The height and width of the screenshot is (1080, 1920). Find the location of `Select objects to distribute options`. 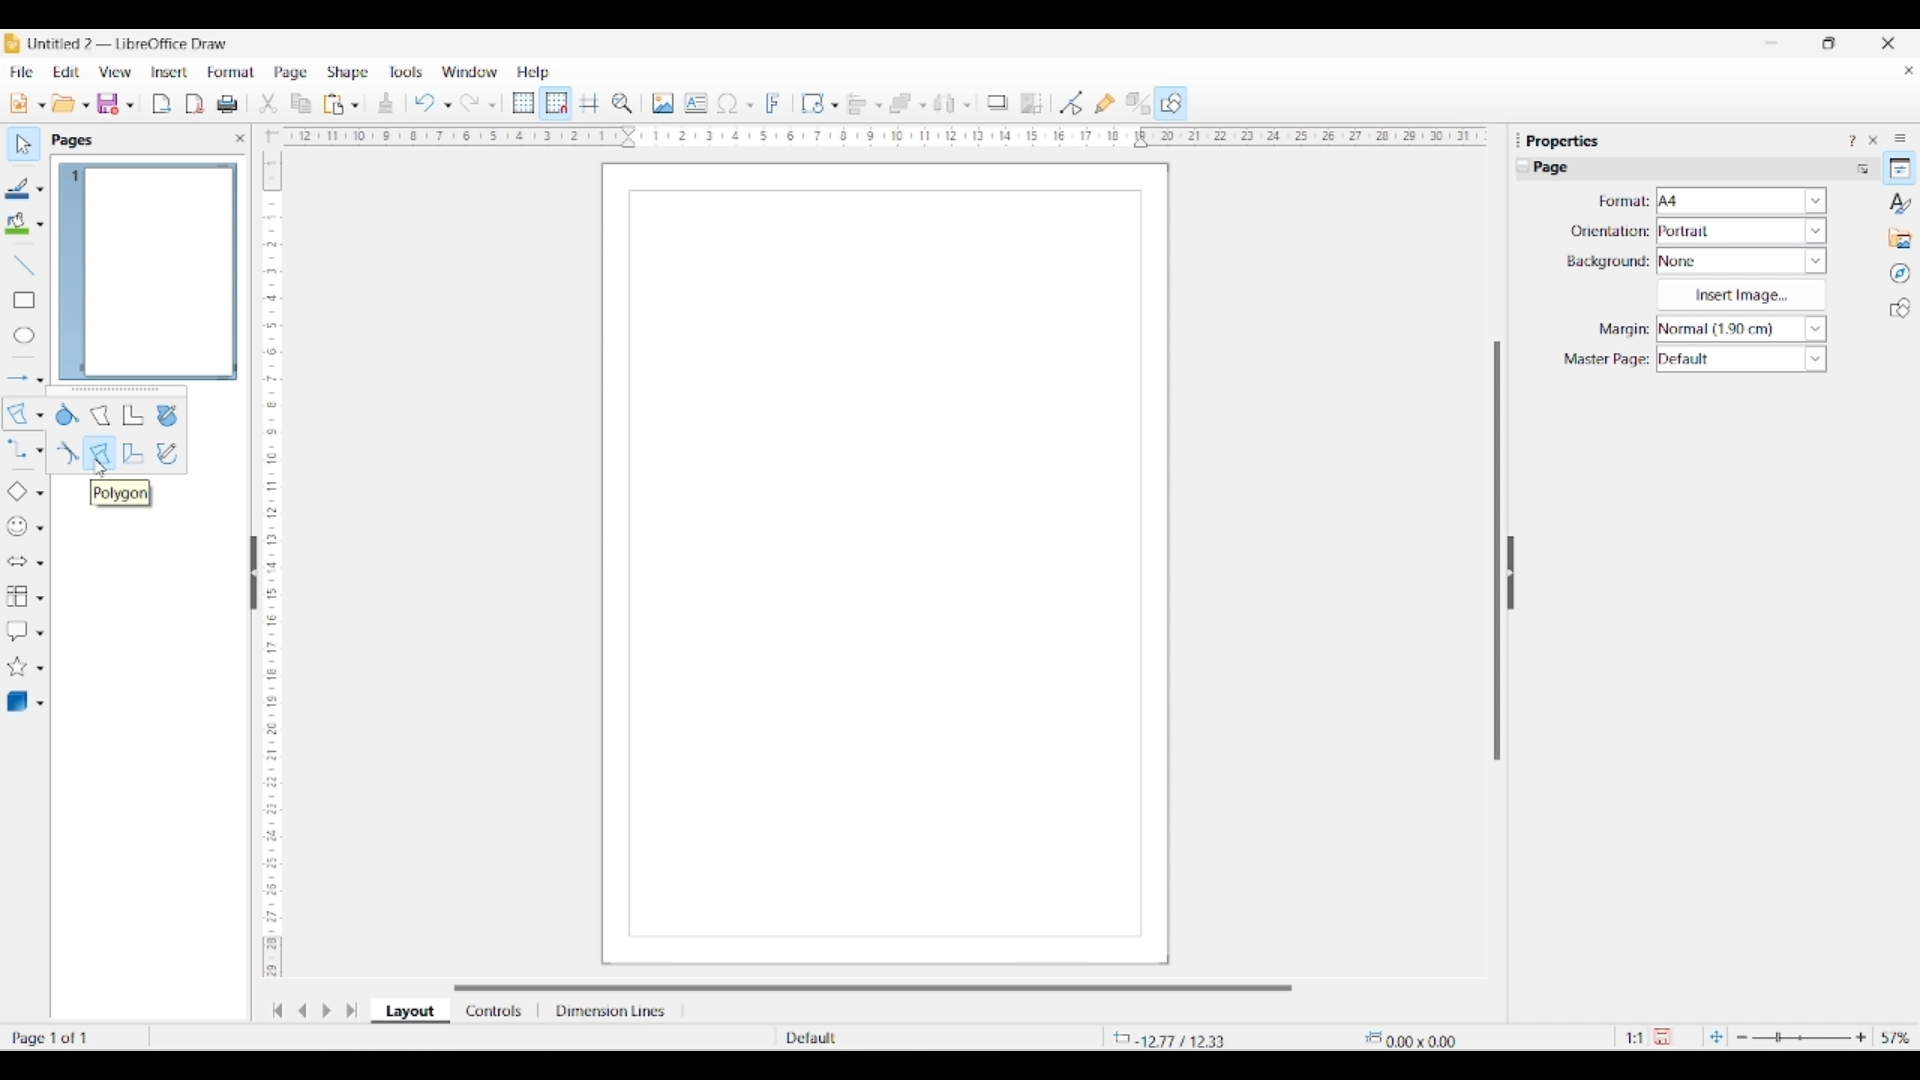

Select objects to distribute options is located at coordinates (967, 105).